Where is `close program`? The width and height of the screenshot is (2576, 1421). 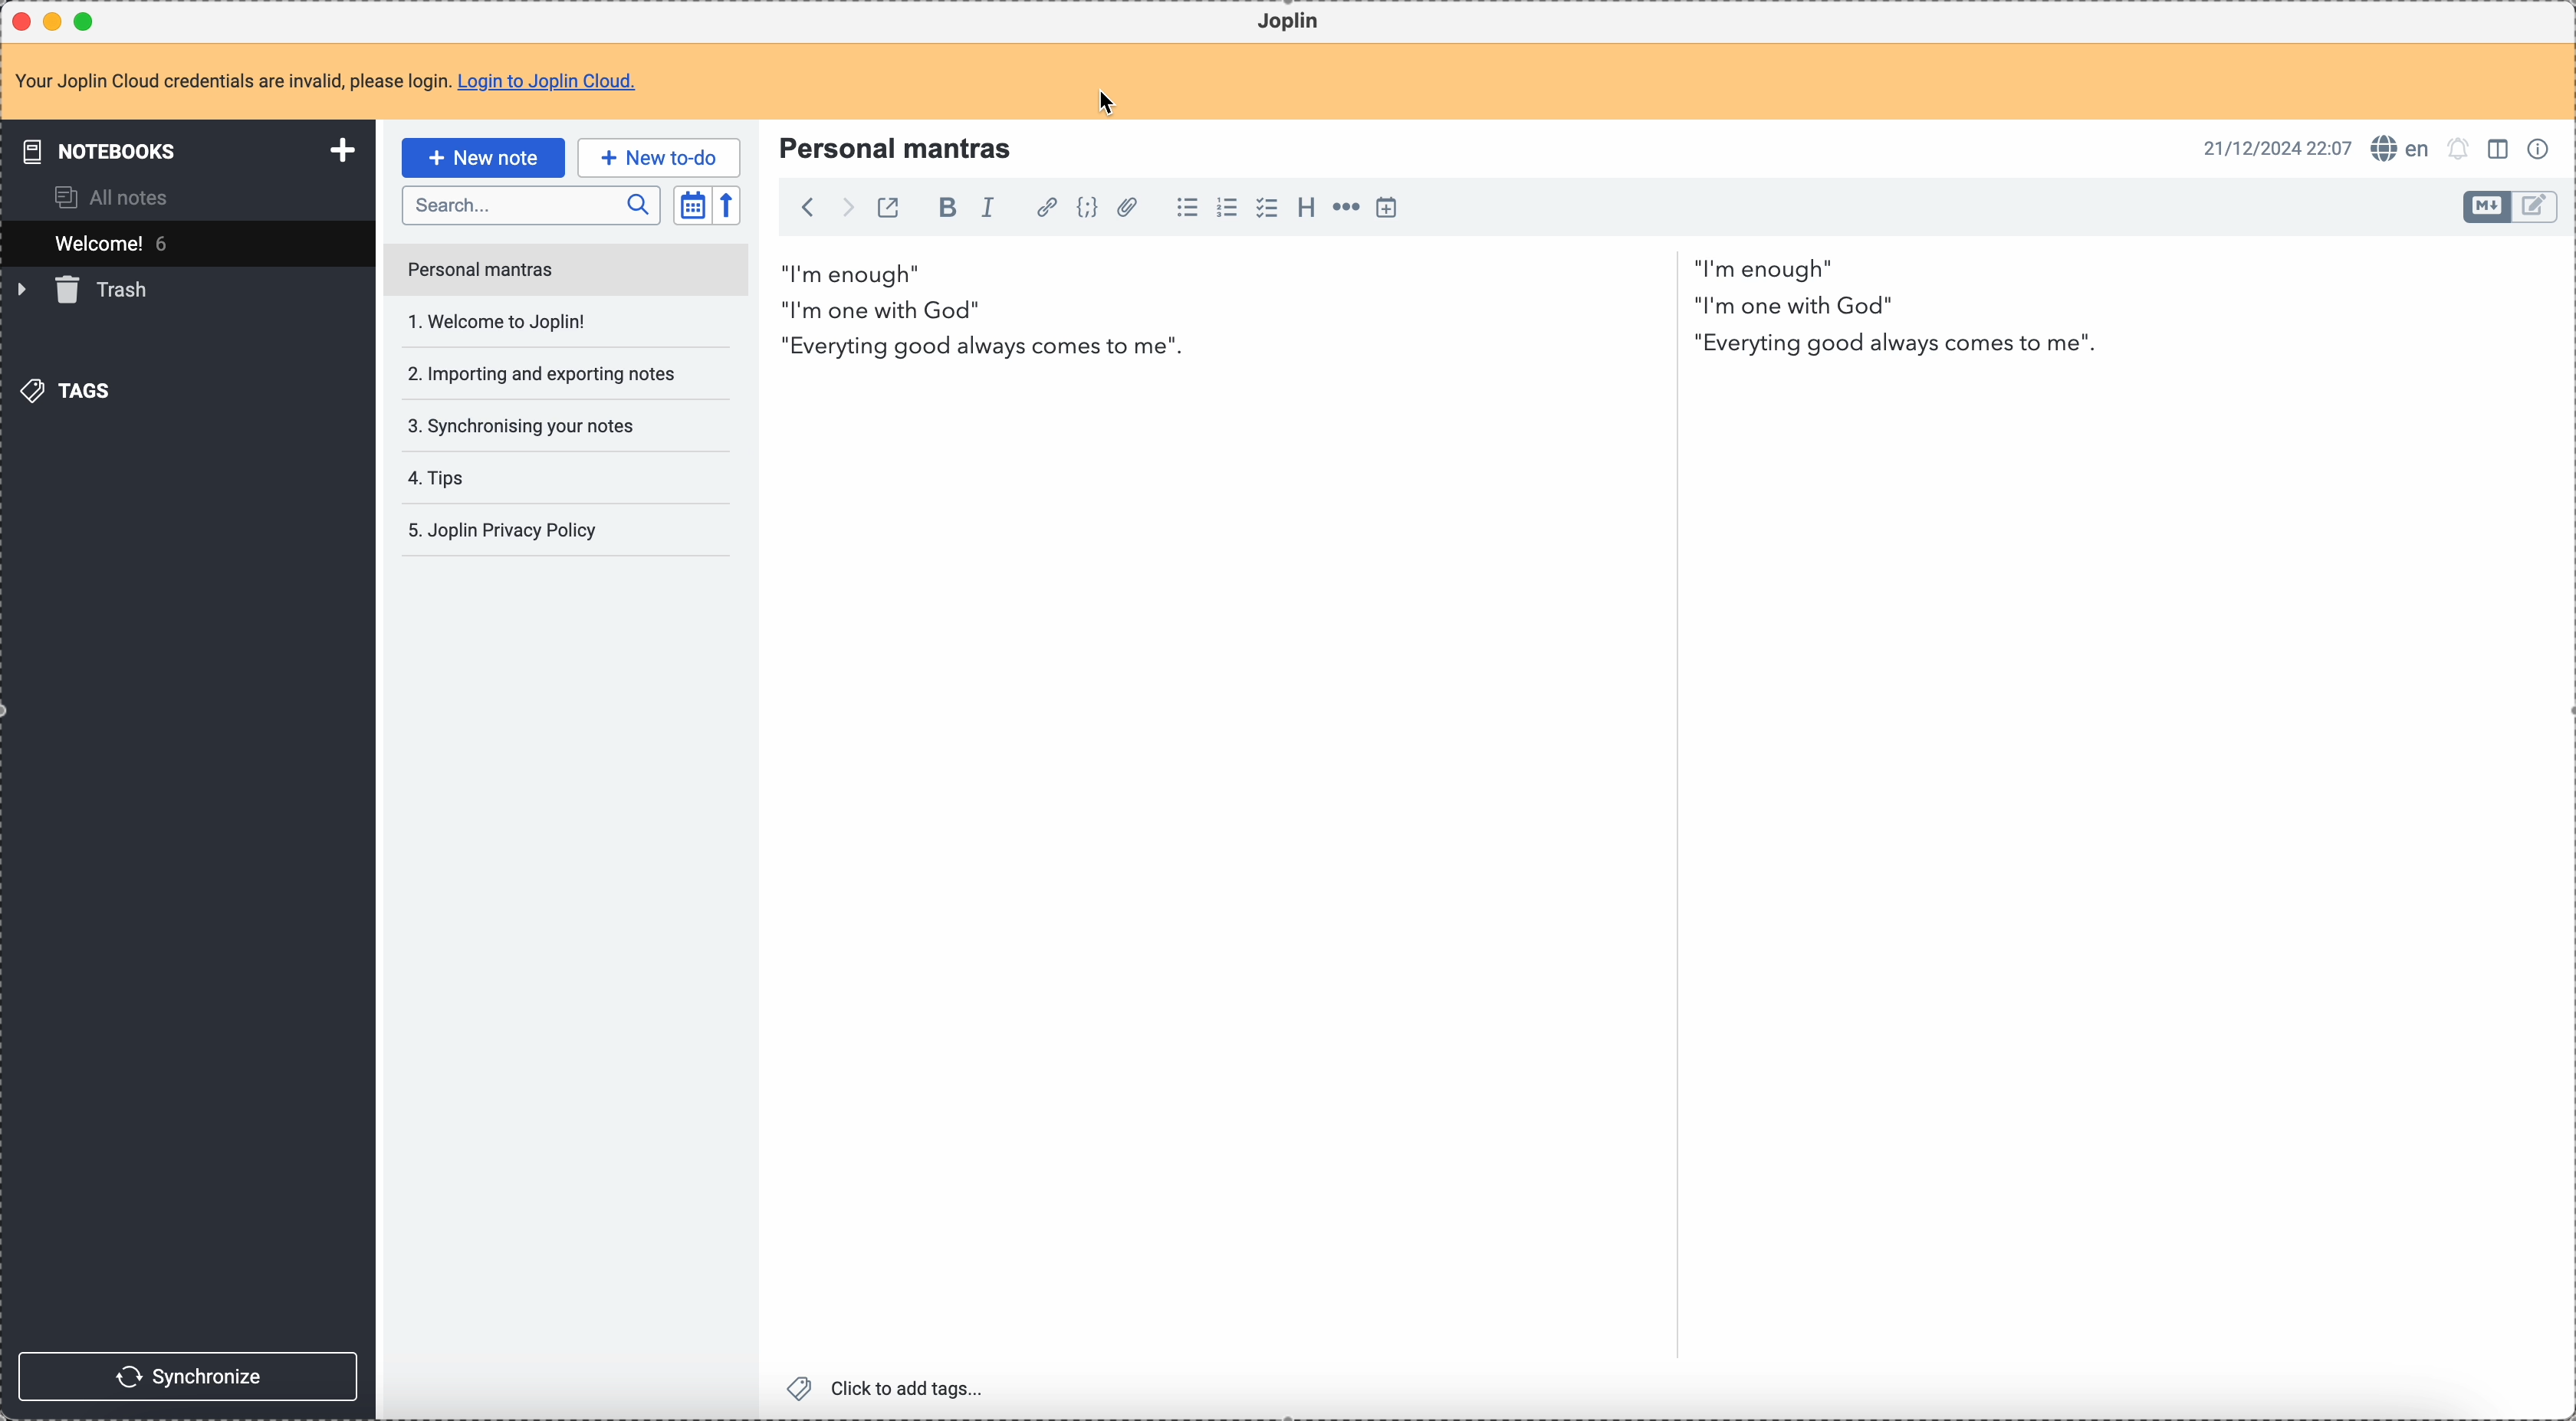
close program is located at coordinates (19, 23).